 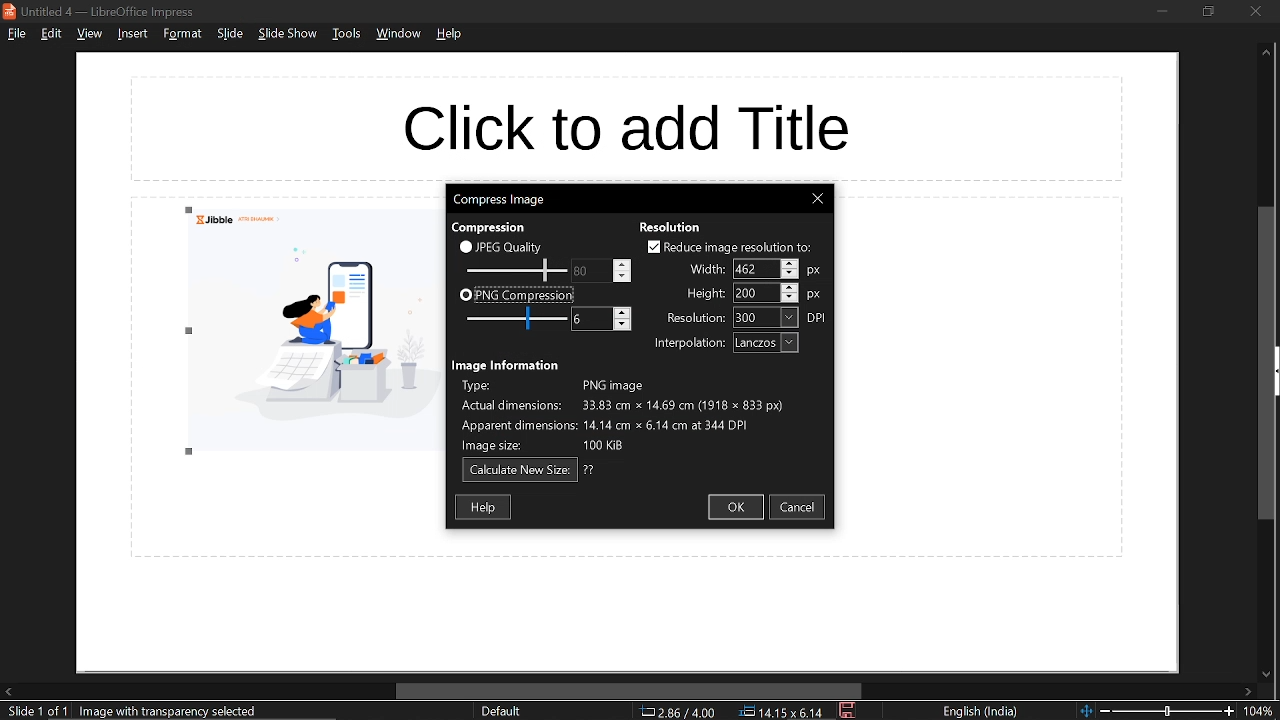 I want to click on JPEG quality scale, so click(x=518, y=320).